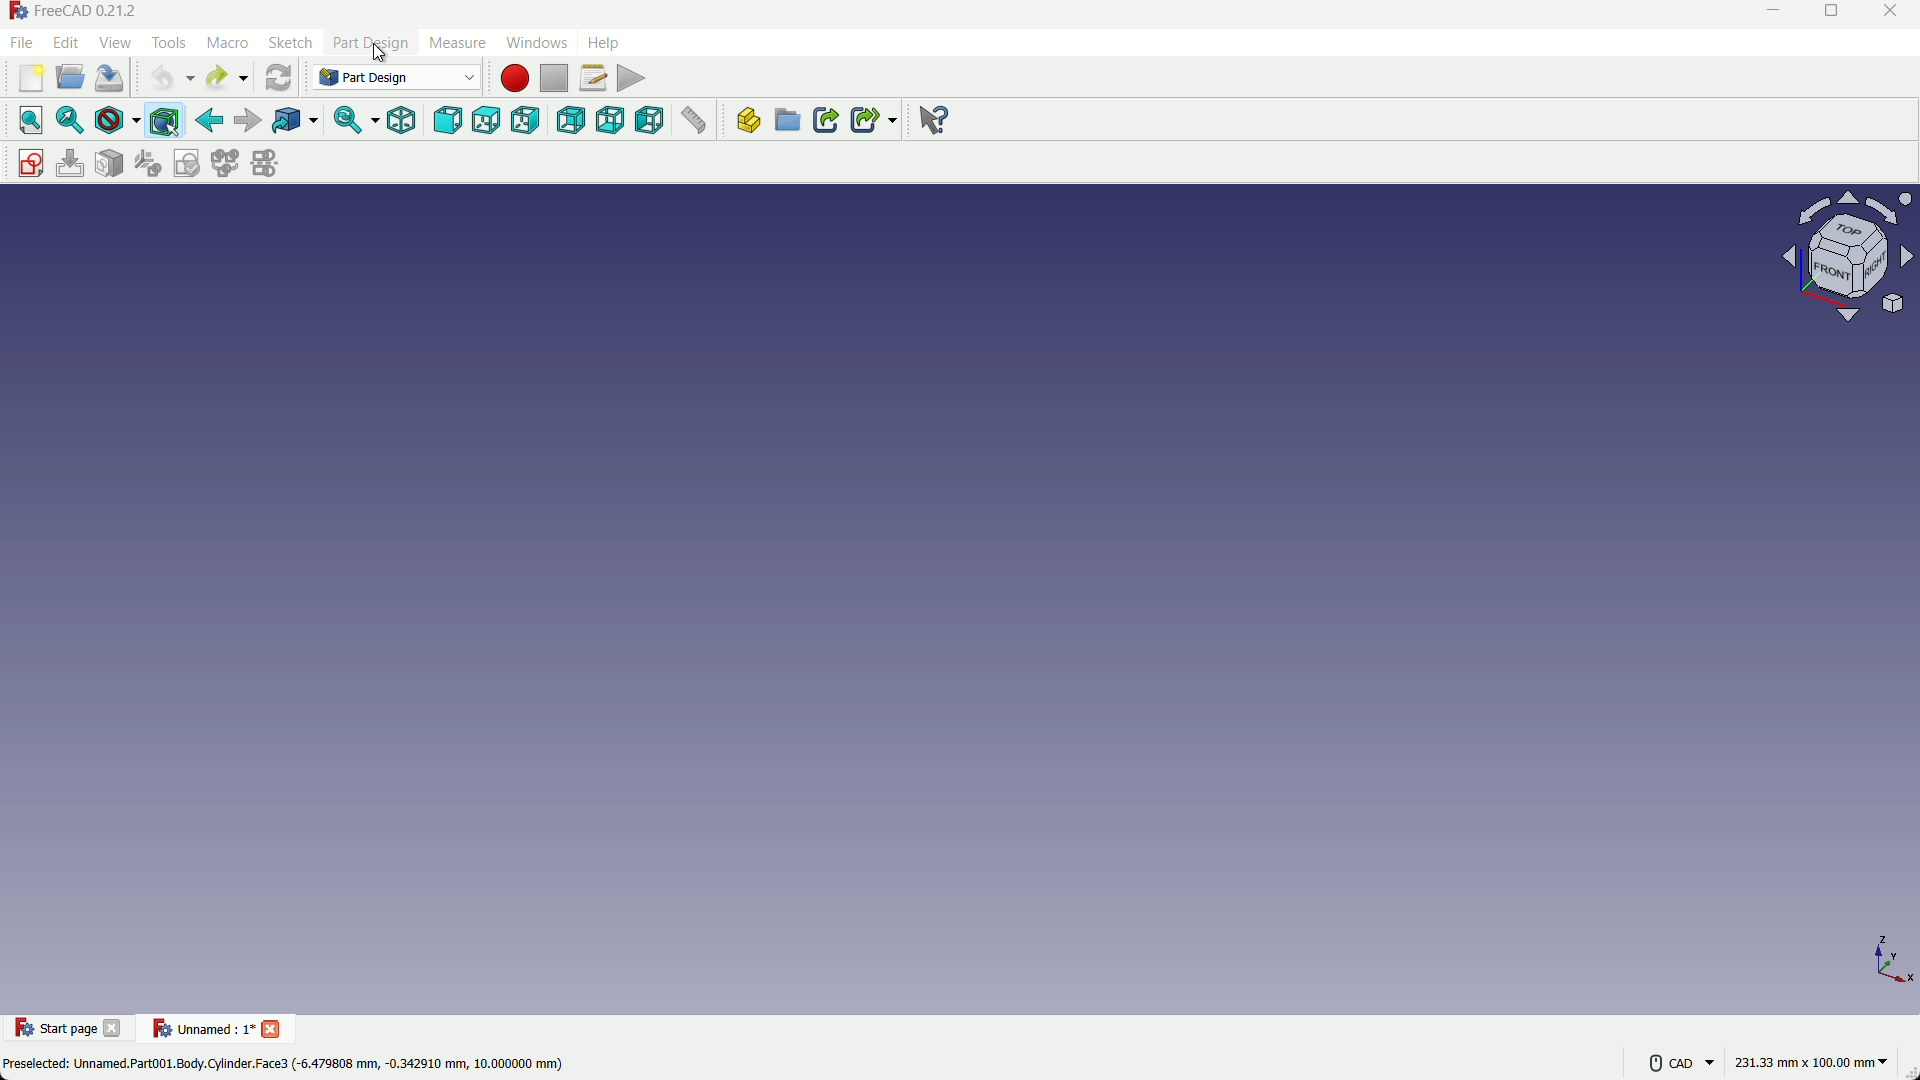 The height and width of the screenshot is (1080, 1920). I want to click on refresh, so click(278, 78).